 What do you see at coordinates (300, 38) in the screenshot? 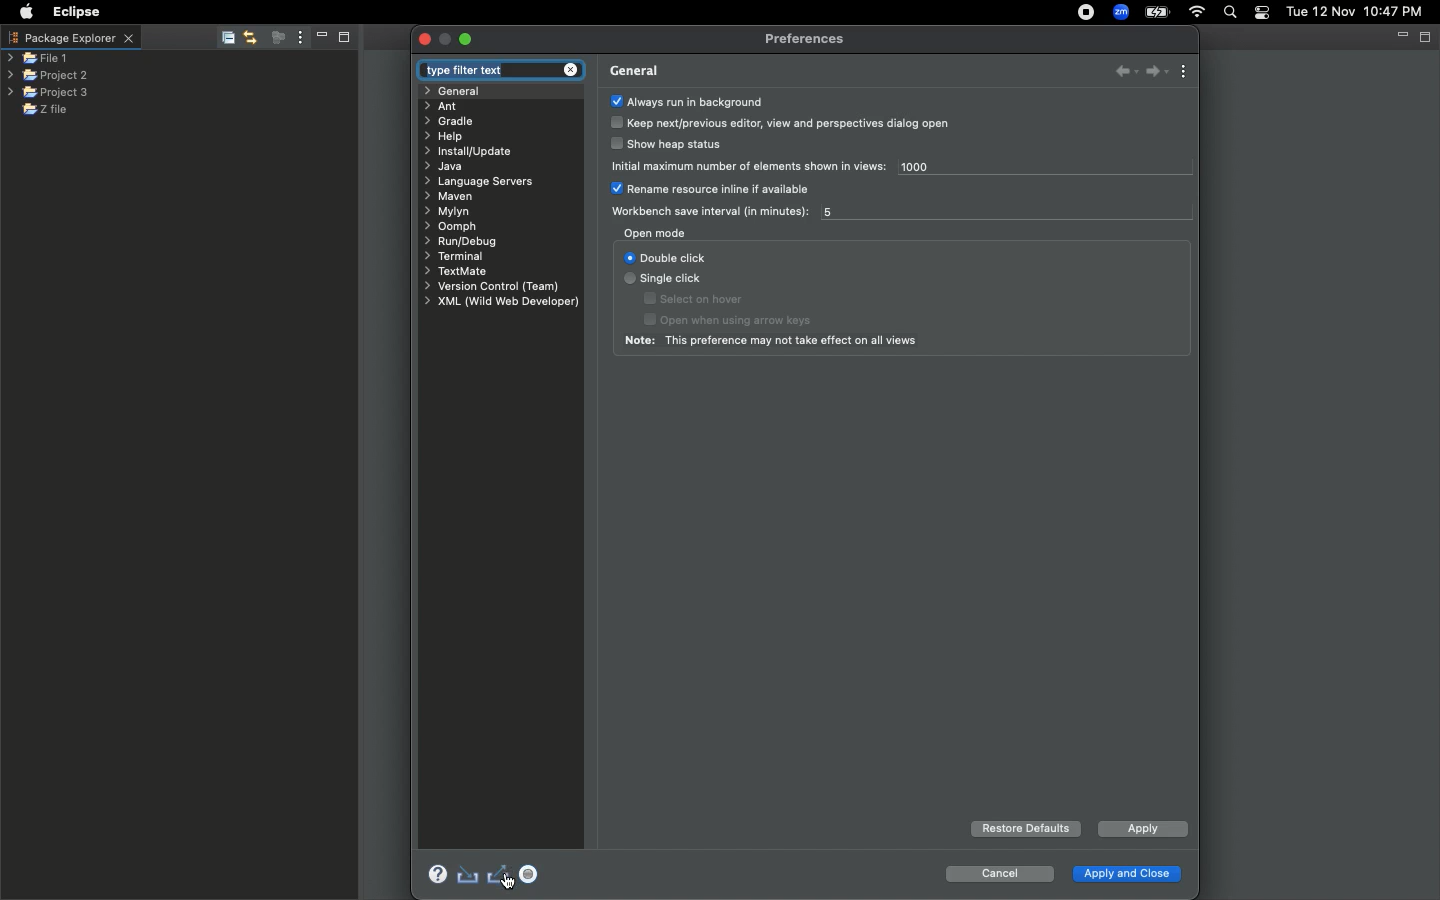
I see `View menu` at bounding box center [300, 38].